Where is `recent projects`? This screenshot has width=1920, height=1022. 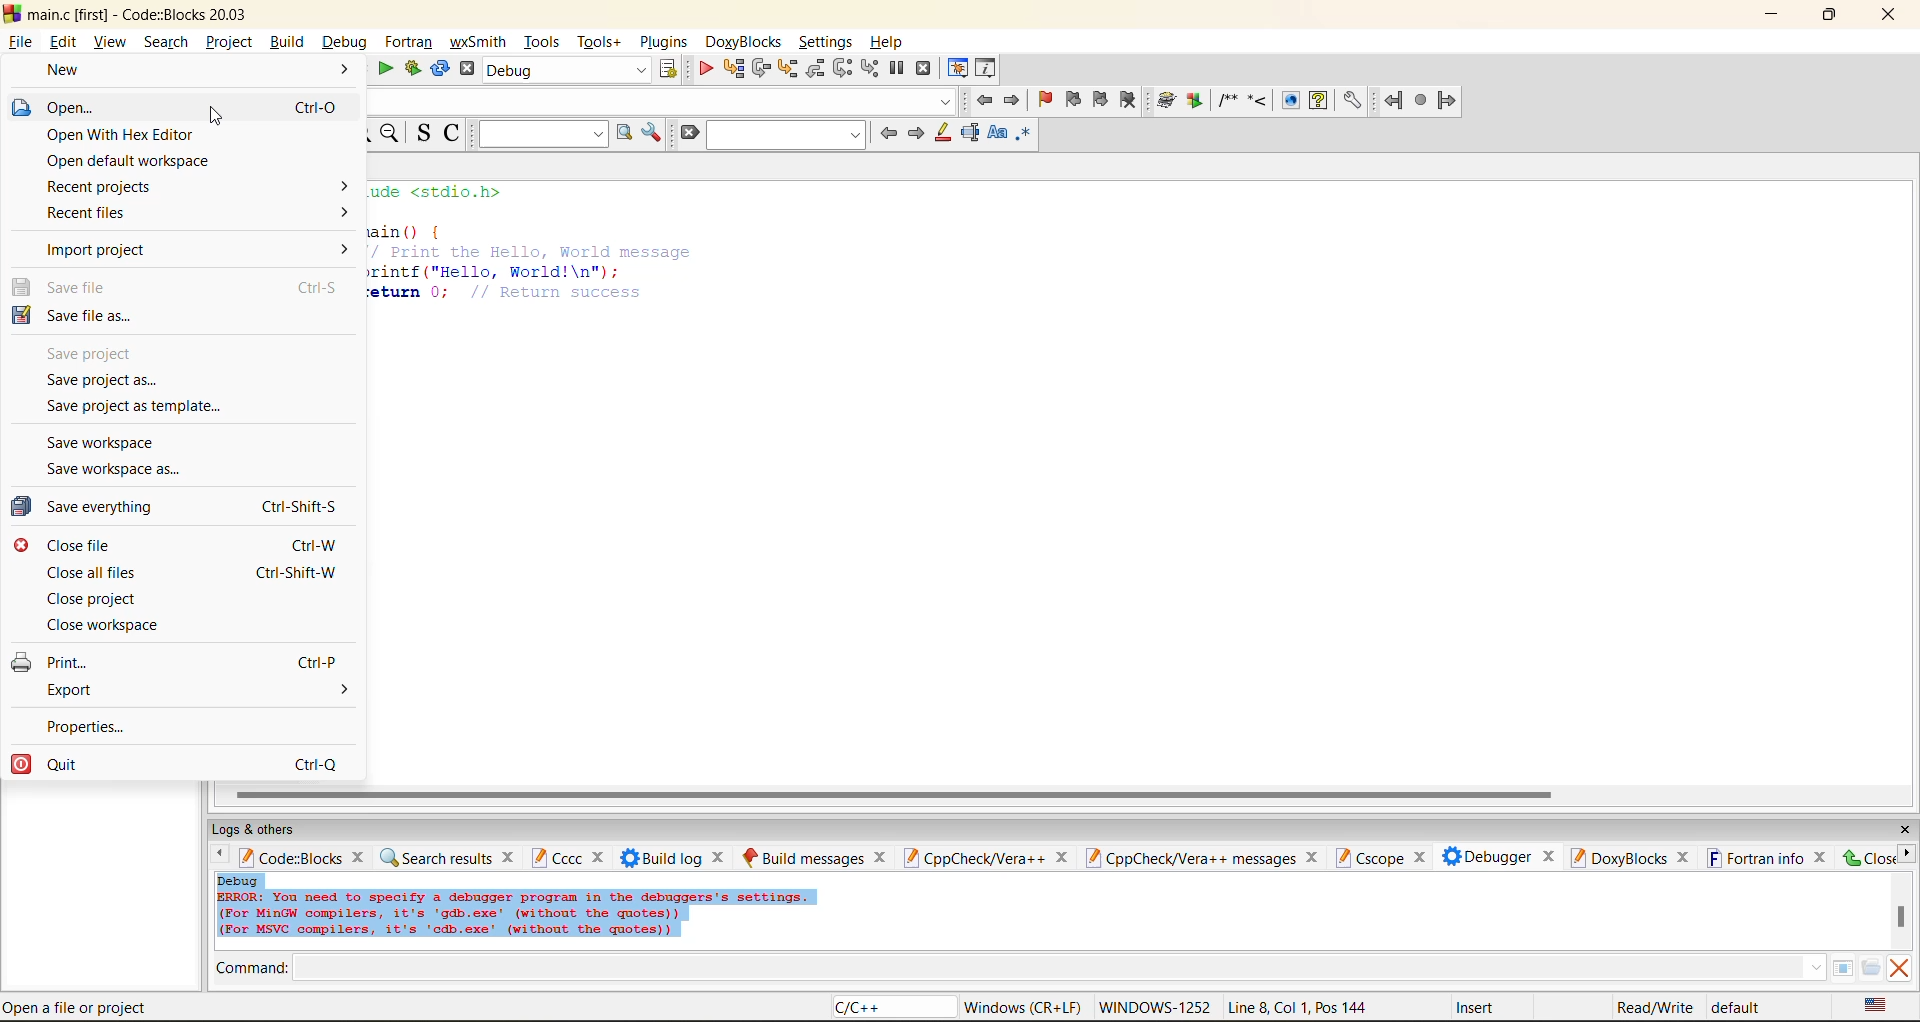
recent projects is located at coordinates (199, 187).